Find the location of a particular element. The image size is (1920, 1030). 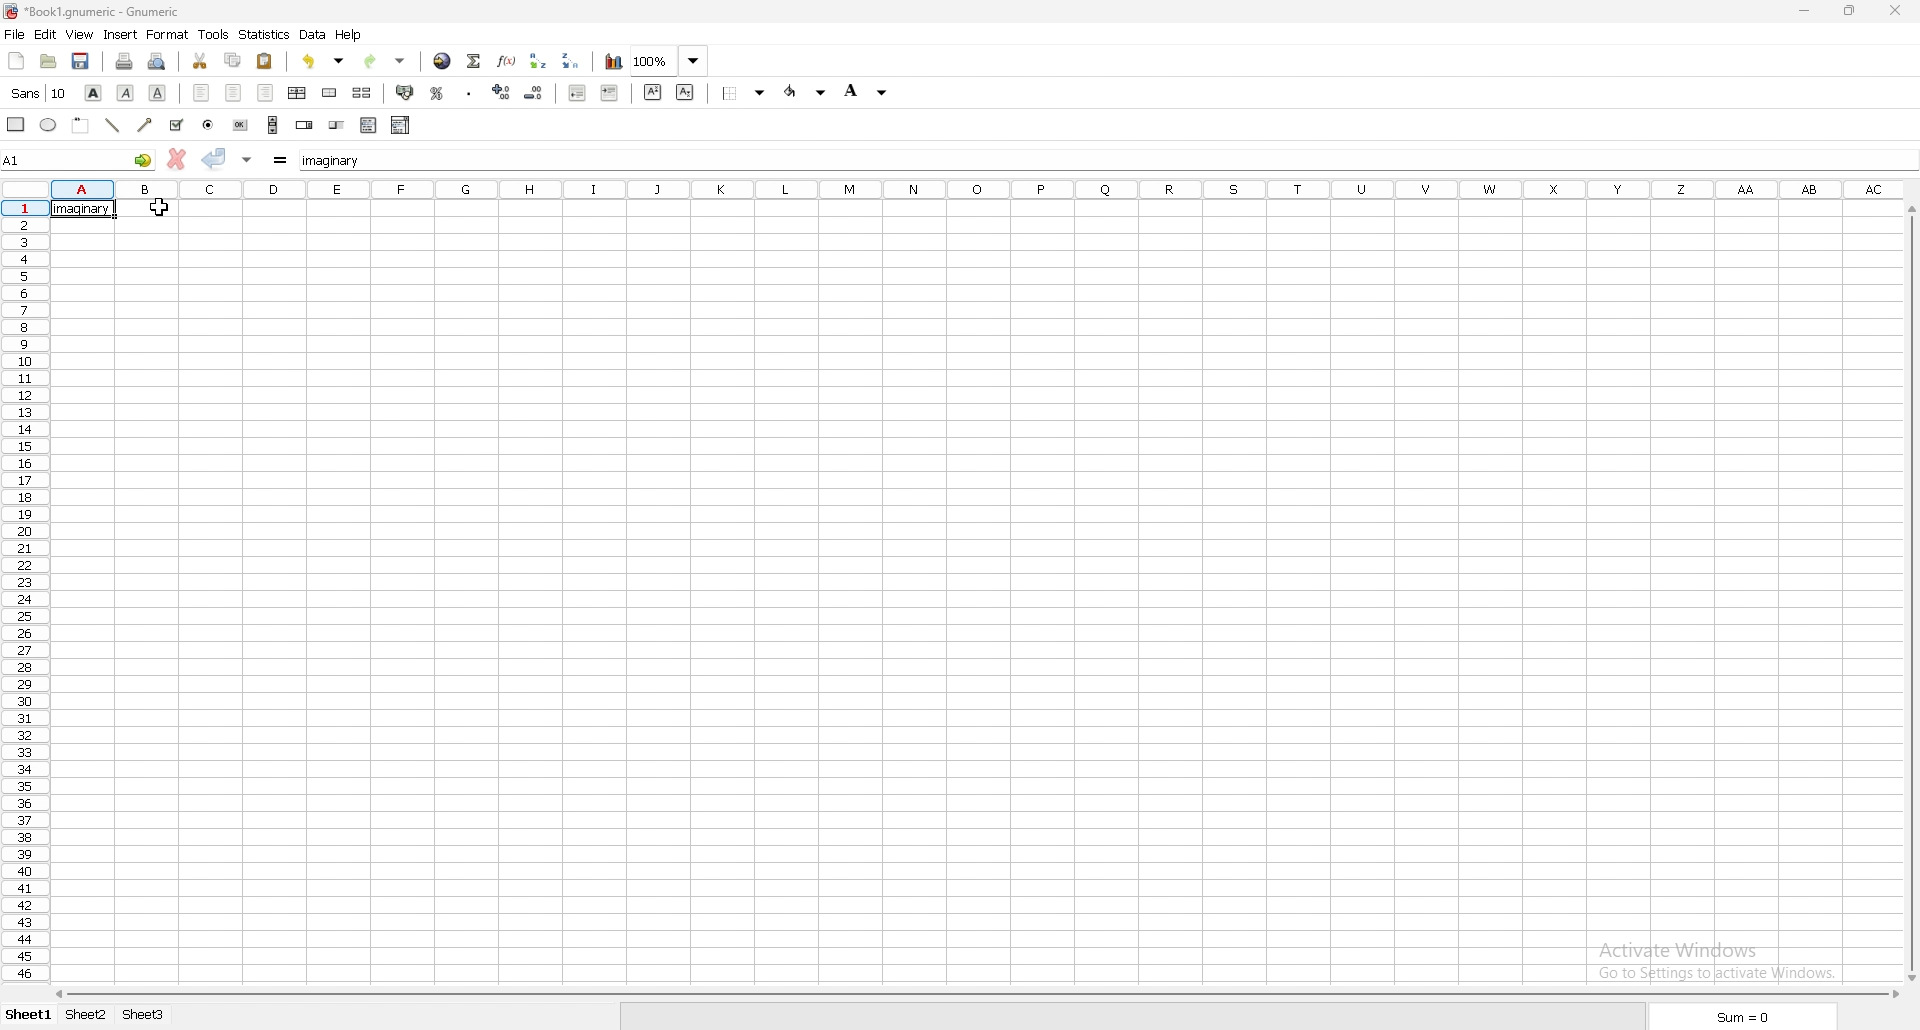

italic is located at coordinates (126, 92).